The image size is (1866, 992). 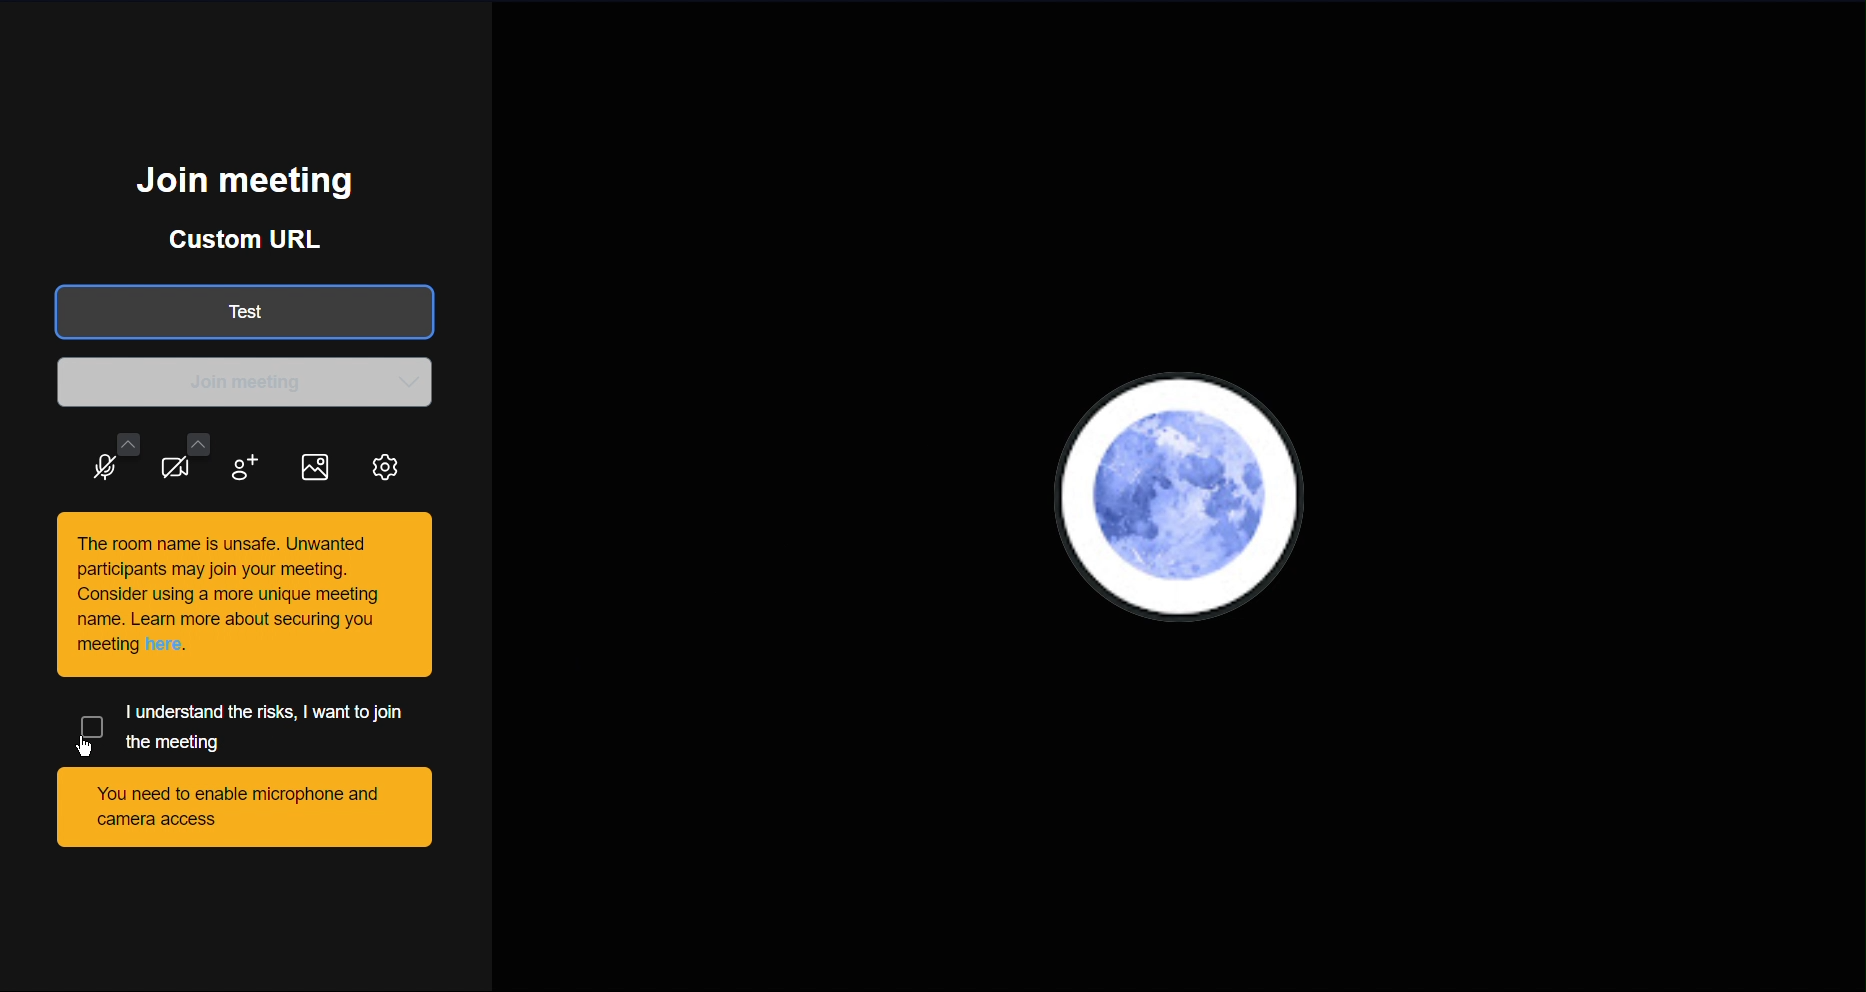 What do you see at coordinates (184, 459) in the screenshot?
I see `Video` at bounding box center [184, 459].